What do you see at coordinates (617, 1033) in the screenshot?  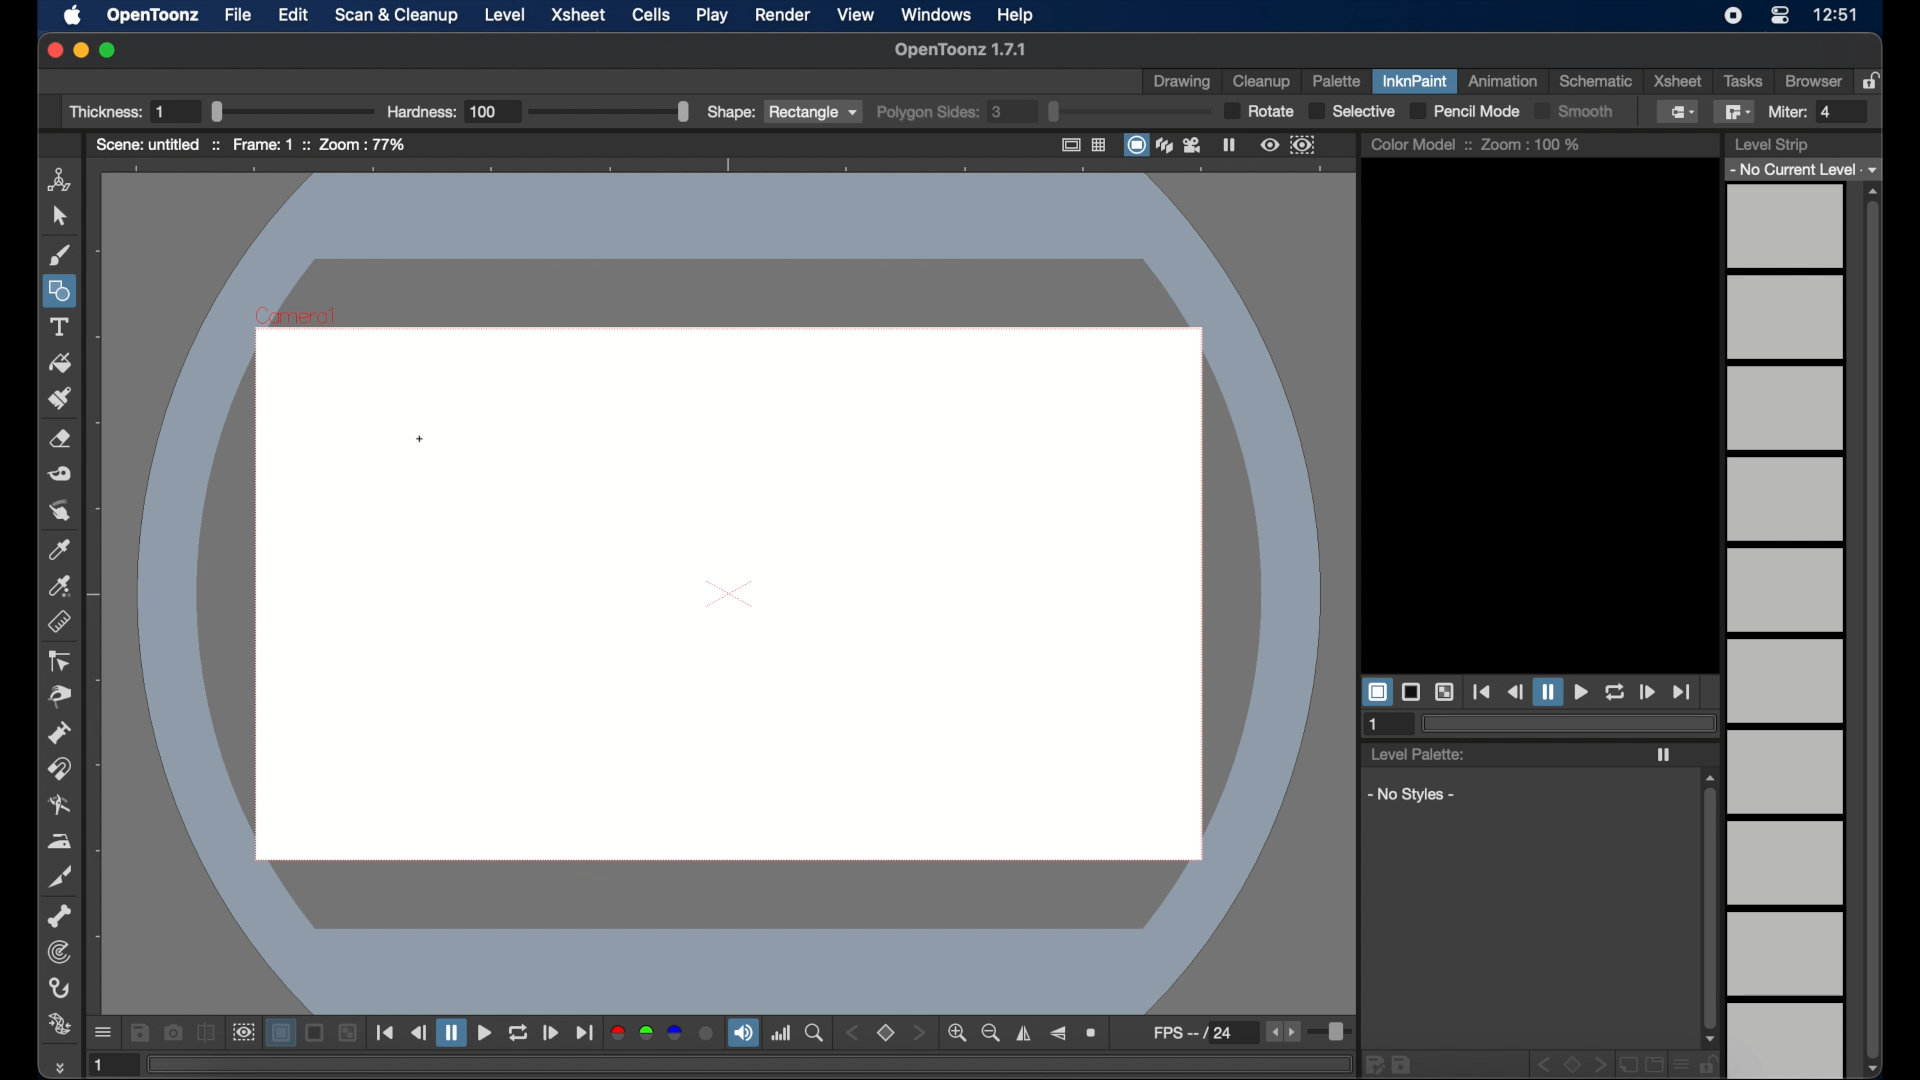 I see `red channel` at bounding box center [617, 1033].